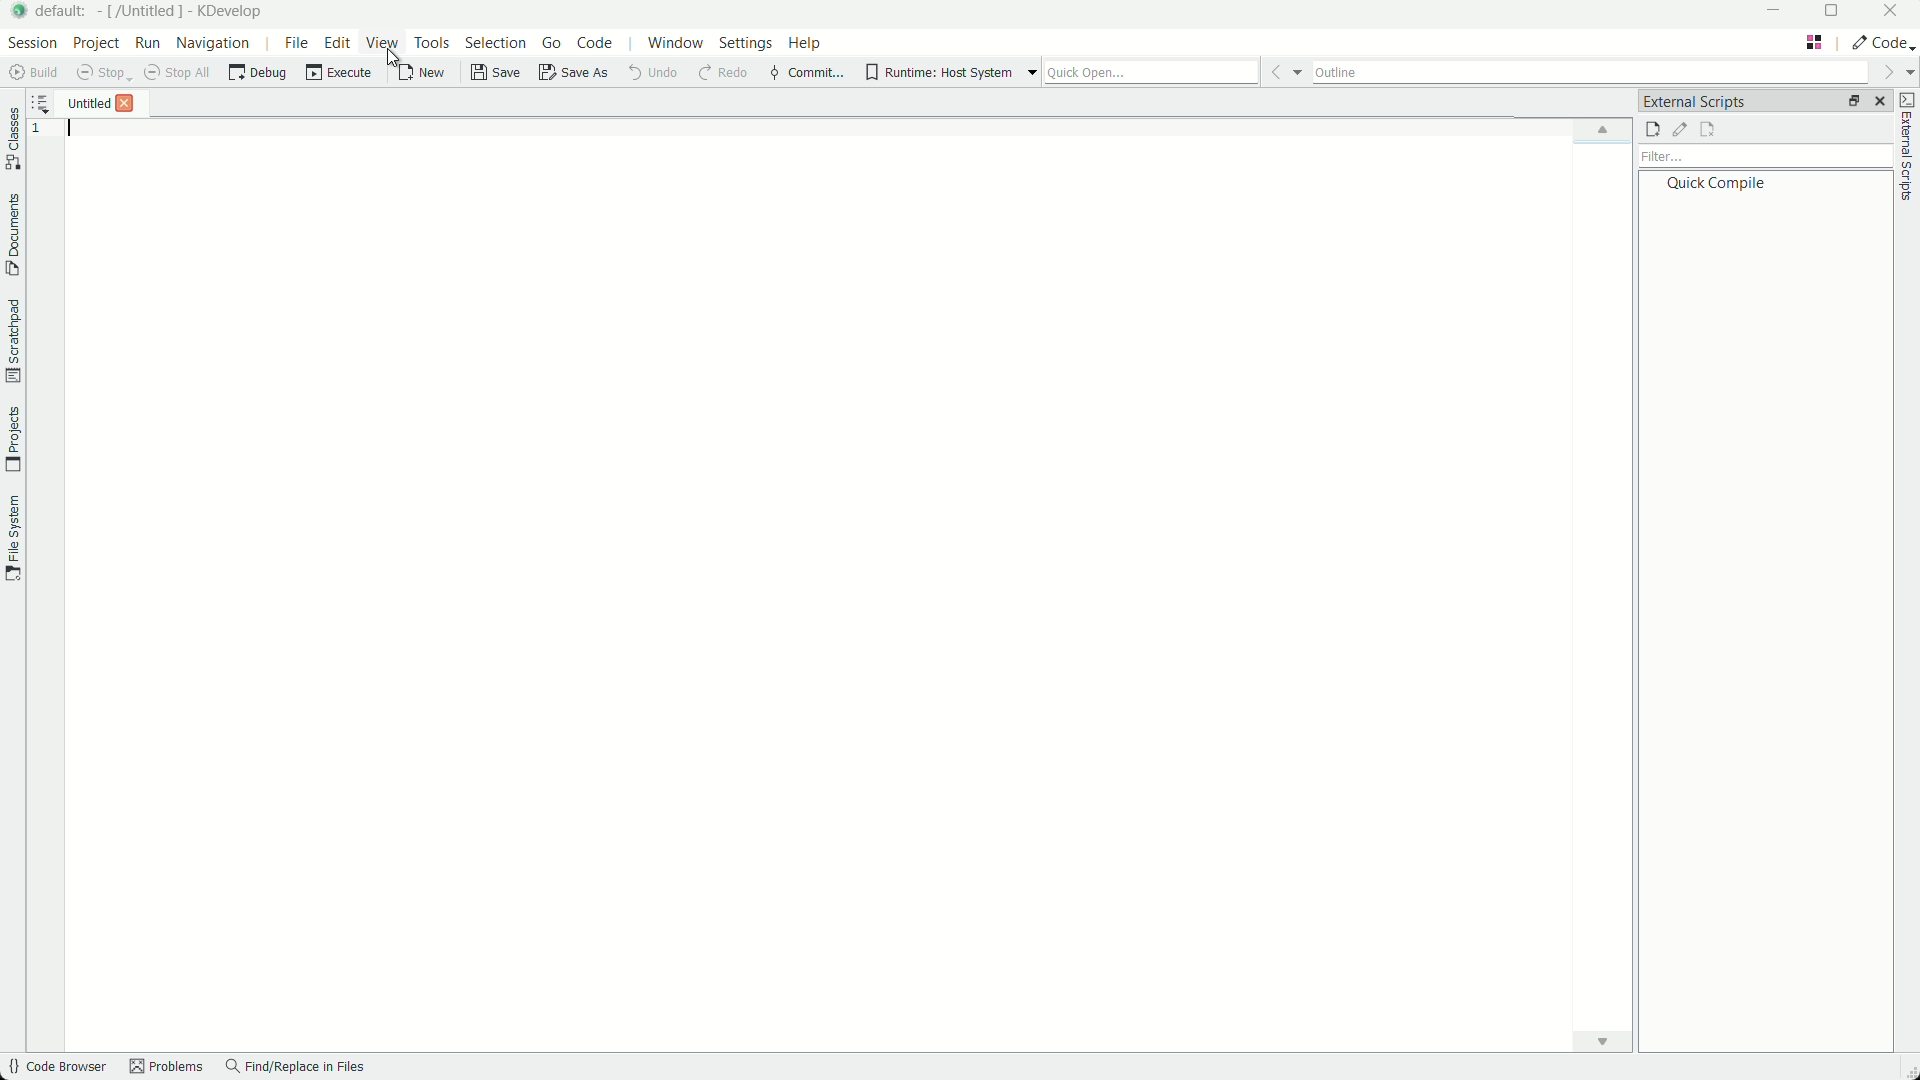 This screenshot has height=1080, width=1920. What do you see at coordinates (39, 132) in the screenshot?
I see `1` at bounding box center [39, 132].